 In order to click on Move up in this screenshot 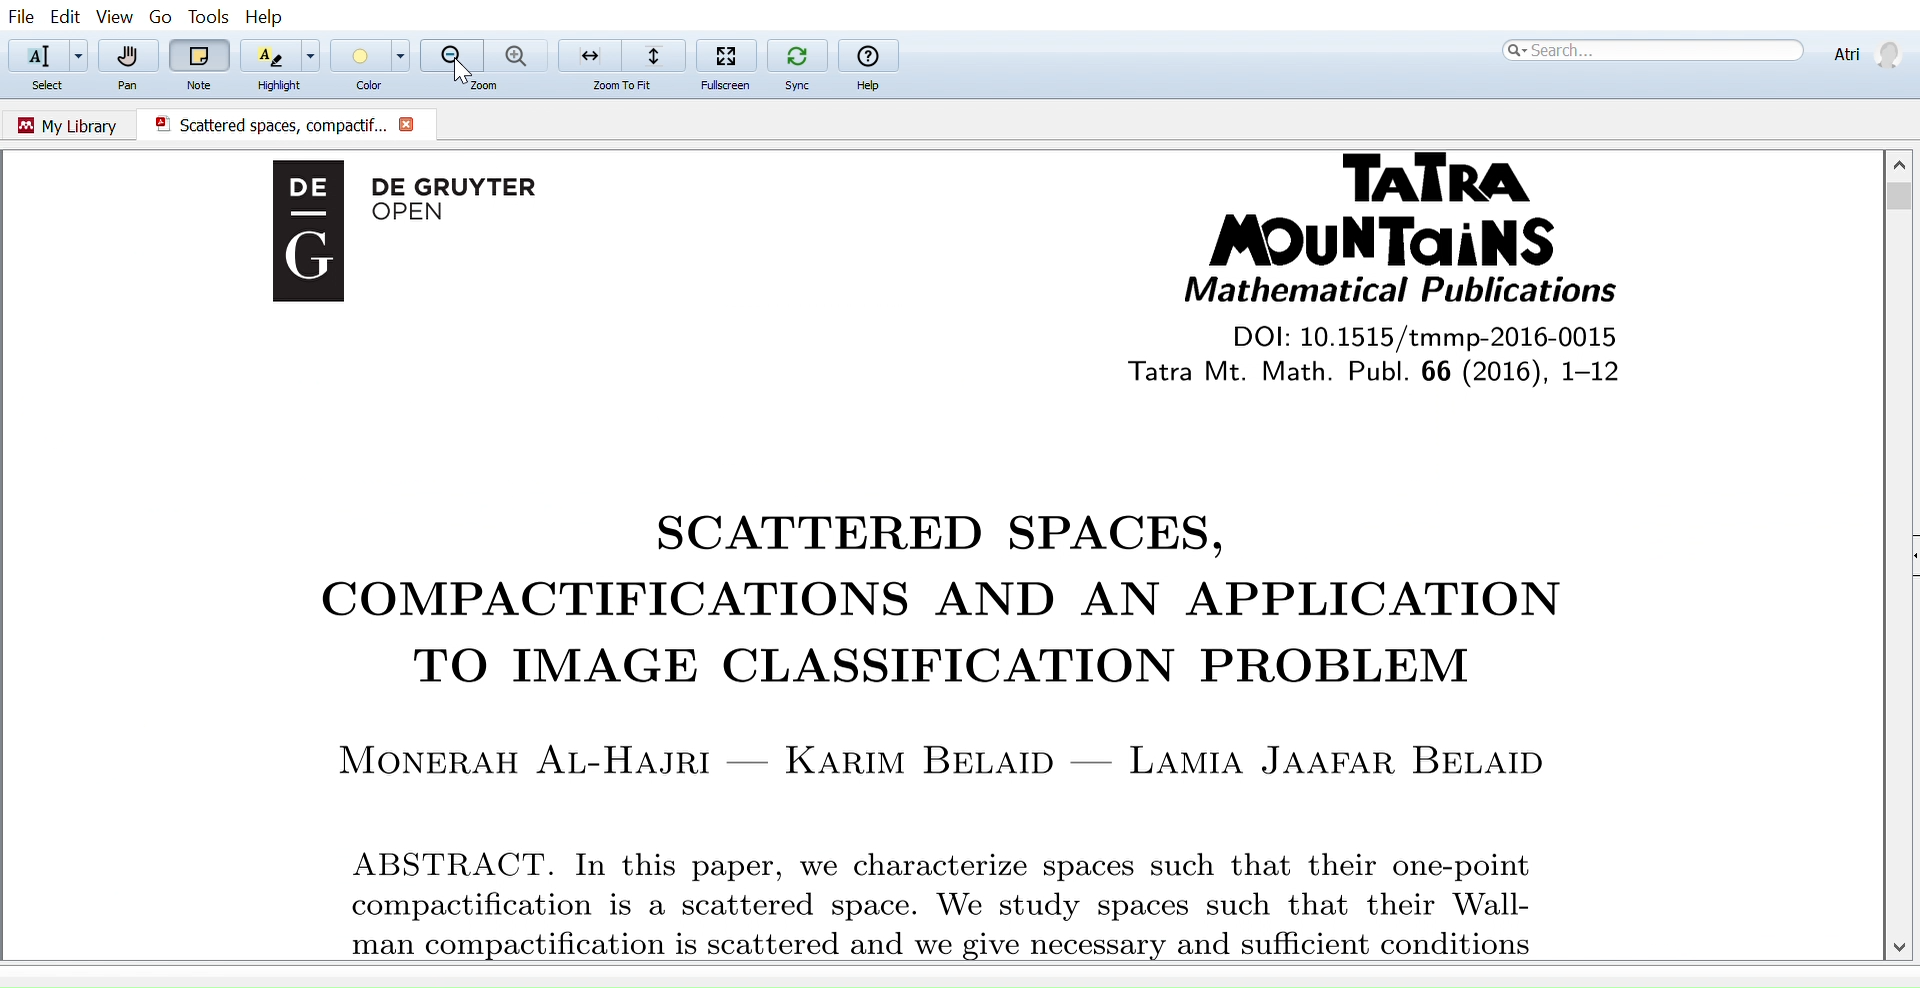, I will do `click(1902, 161)`.